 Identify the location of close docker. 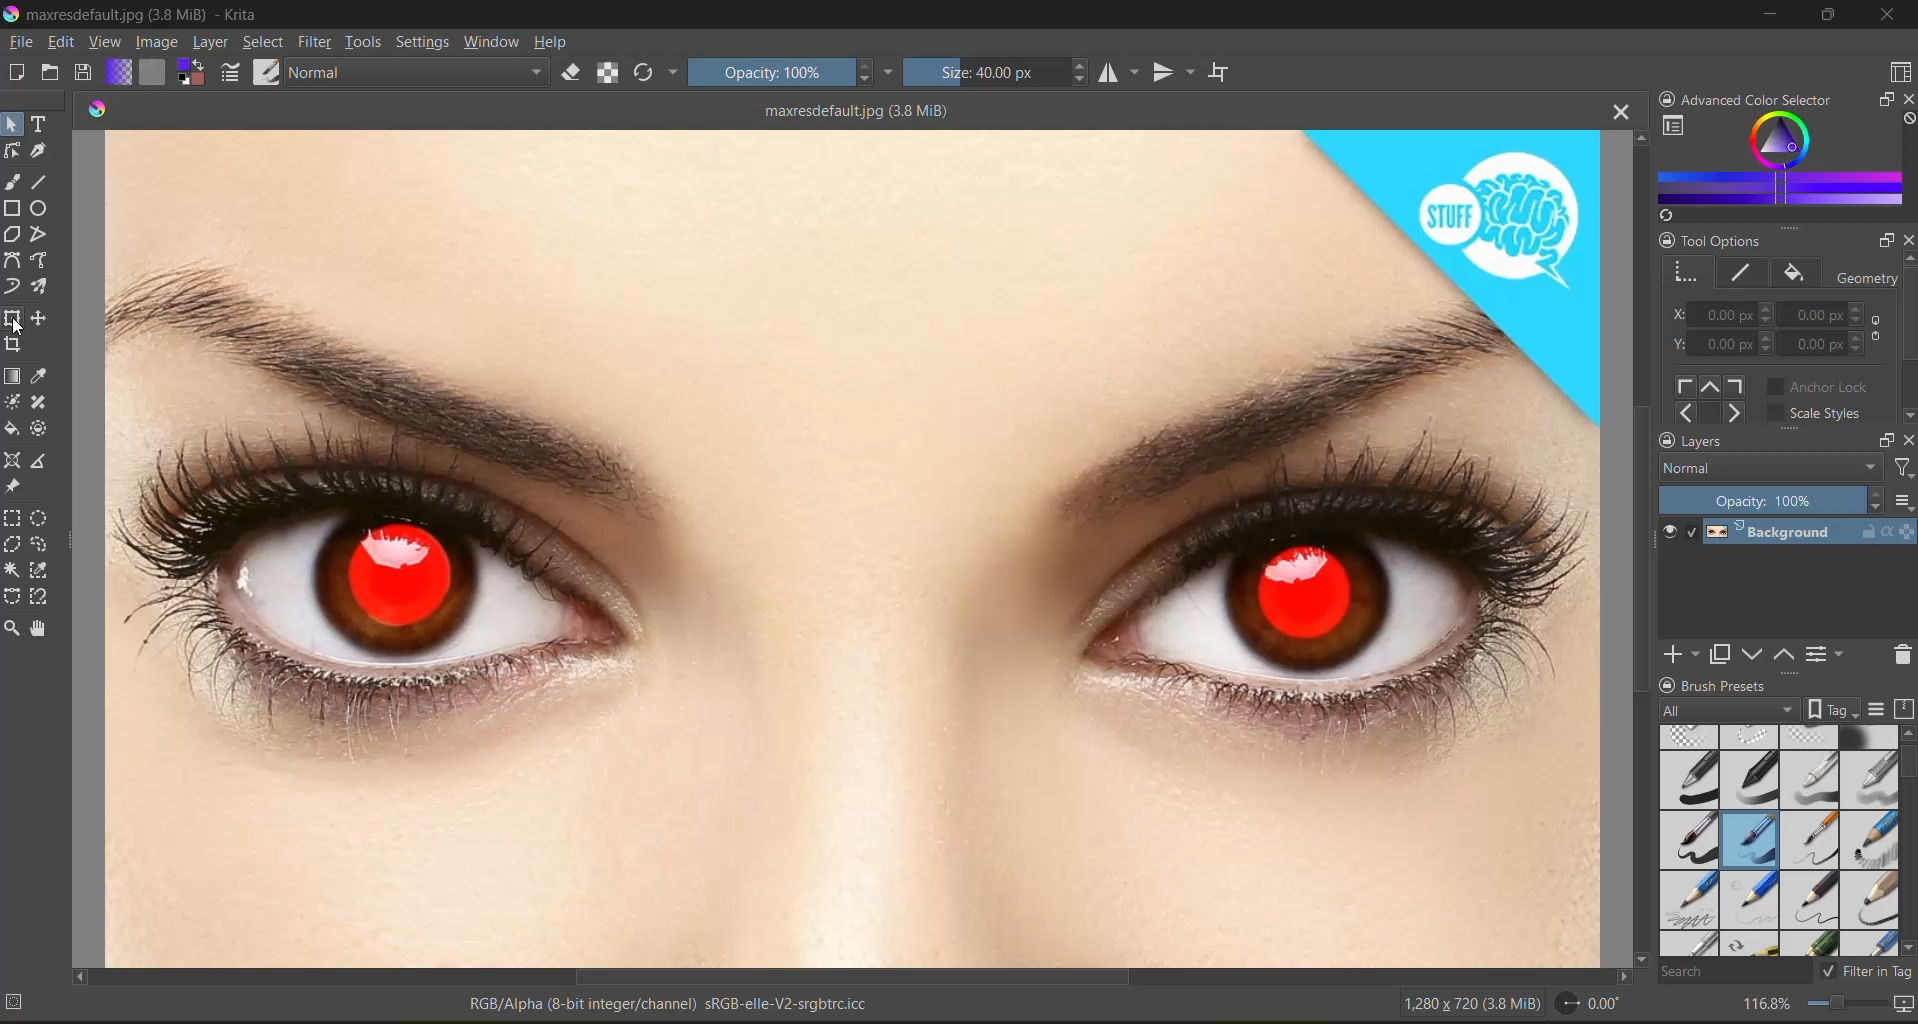
(1906, 445).